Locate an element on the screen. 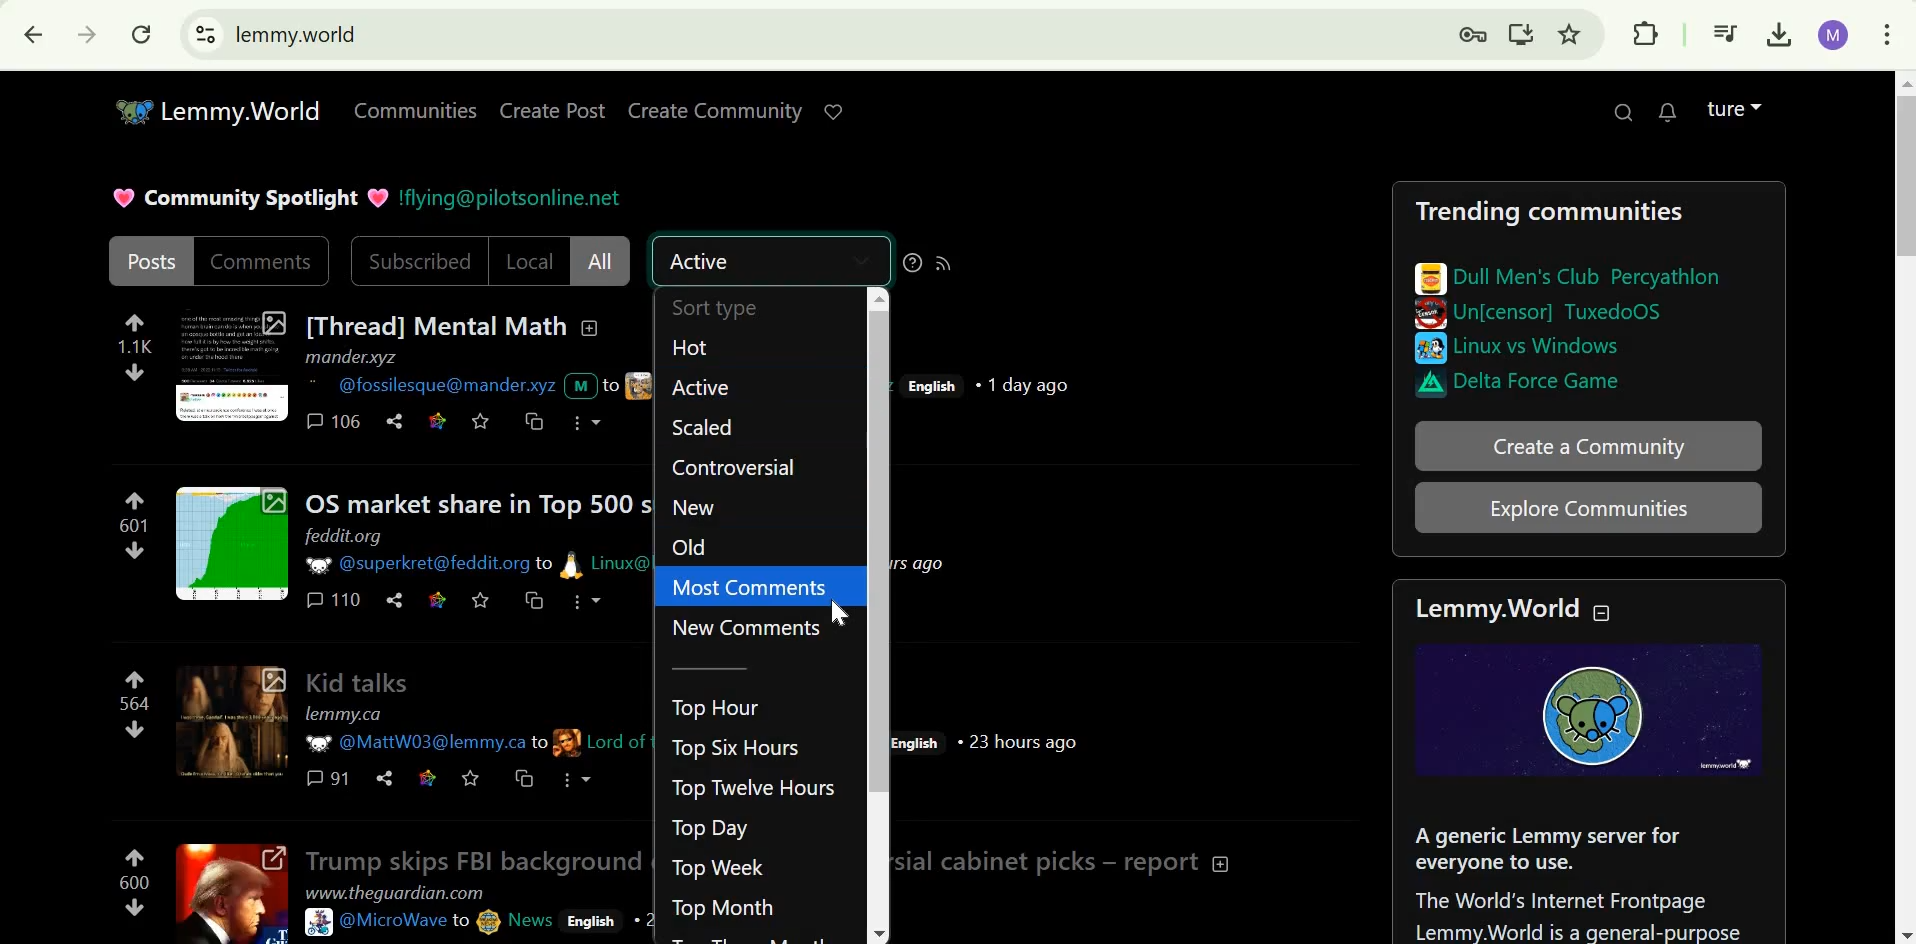  Hot is located at coordinates (692, 346).